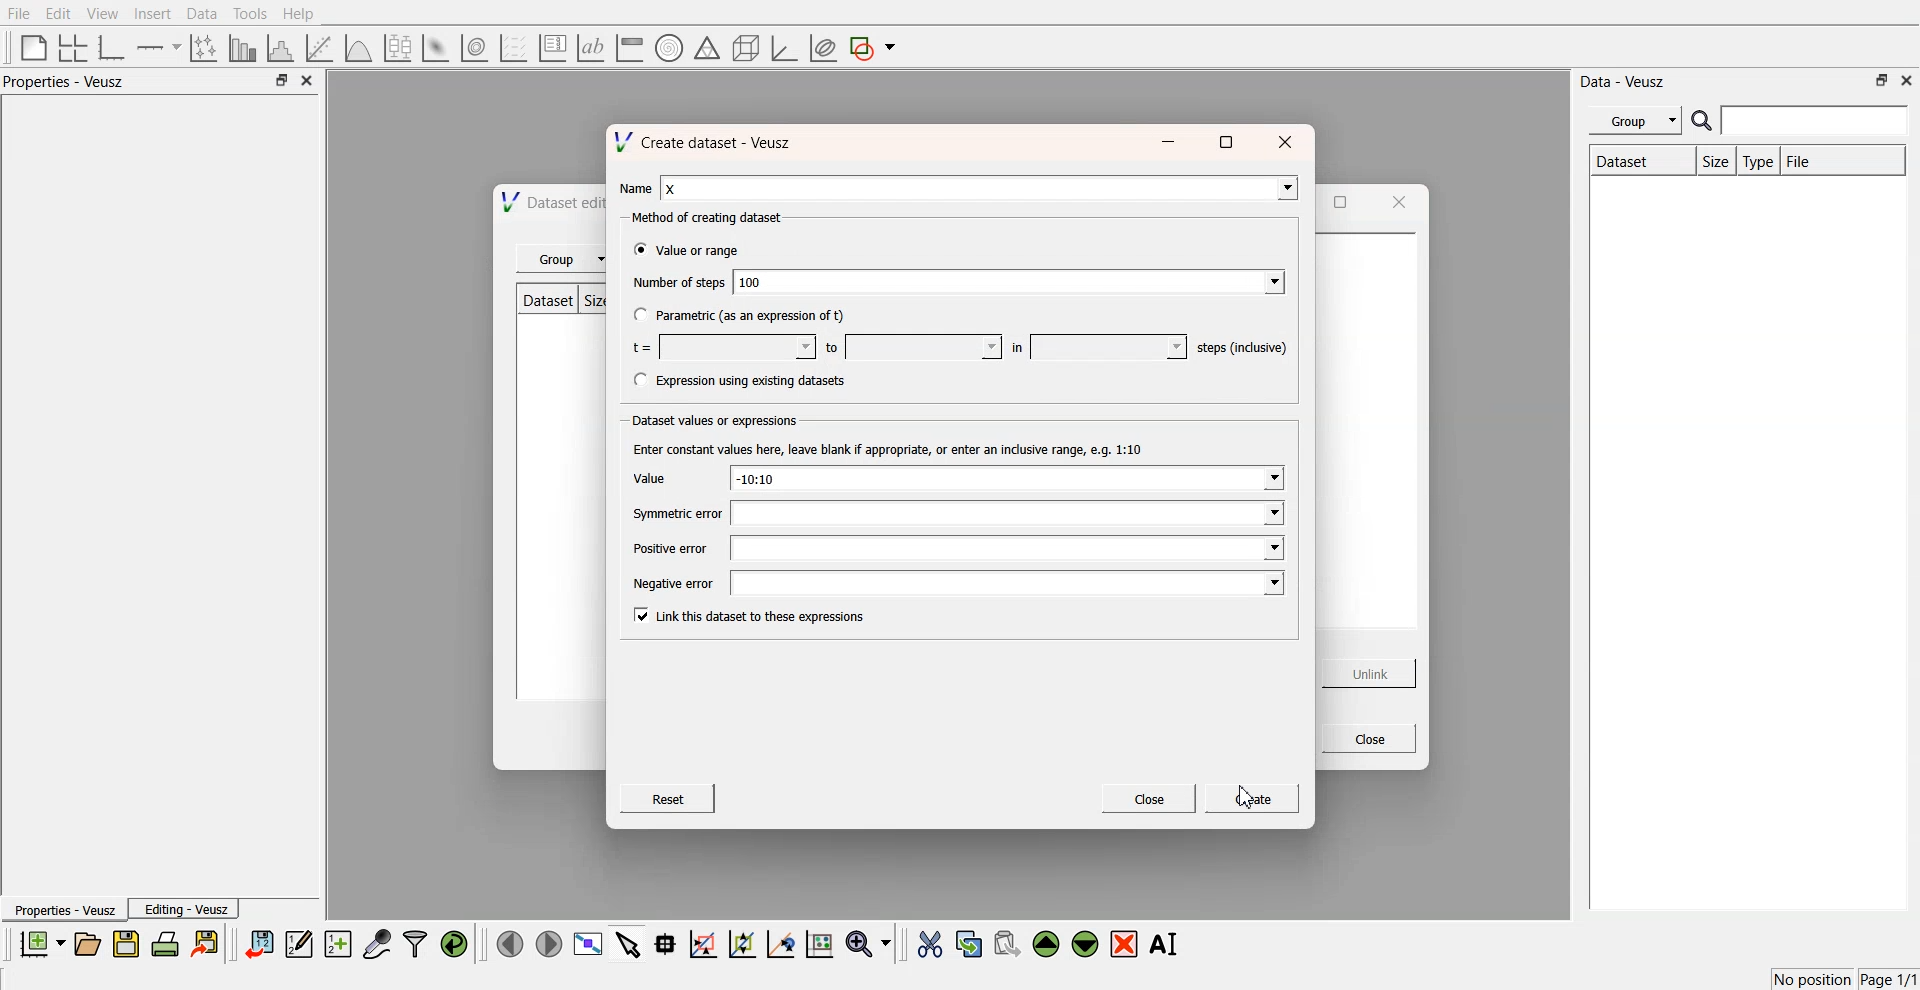 Image resolution: width=1920 pixels, height=990 pixels. I want to click on -Method of creating dataset , so click(711, 219).